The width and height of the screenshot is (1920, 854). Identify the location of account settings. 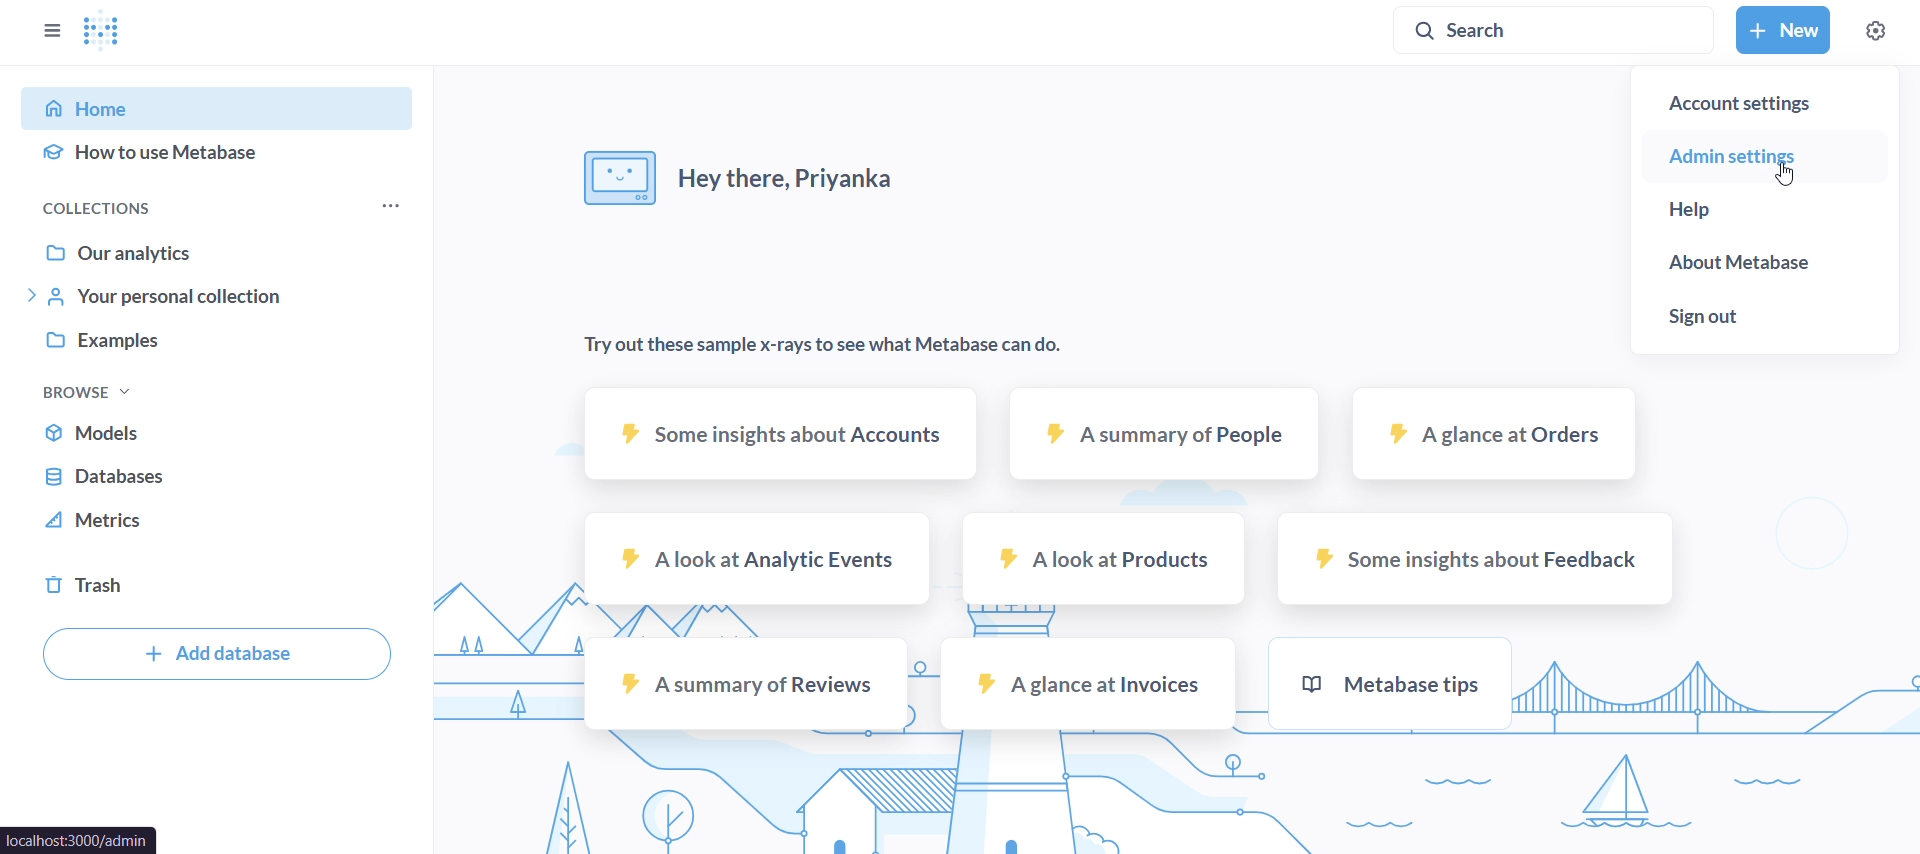
(1761, 98).